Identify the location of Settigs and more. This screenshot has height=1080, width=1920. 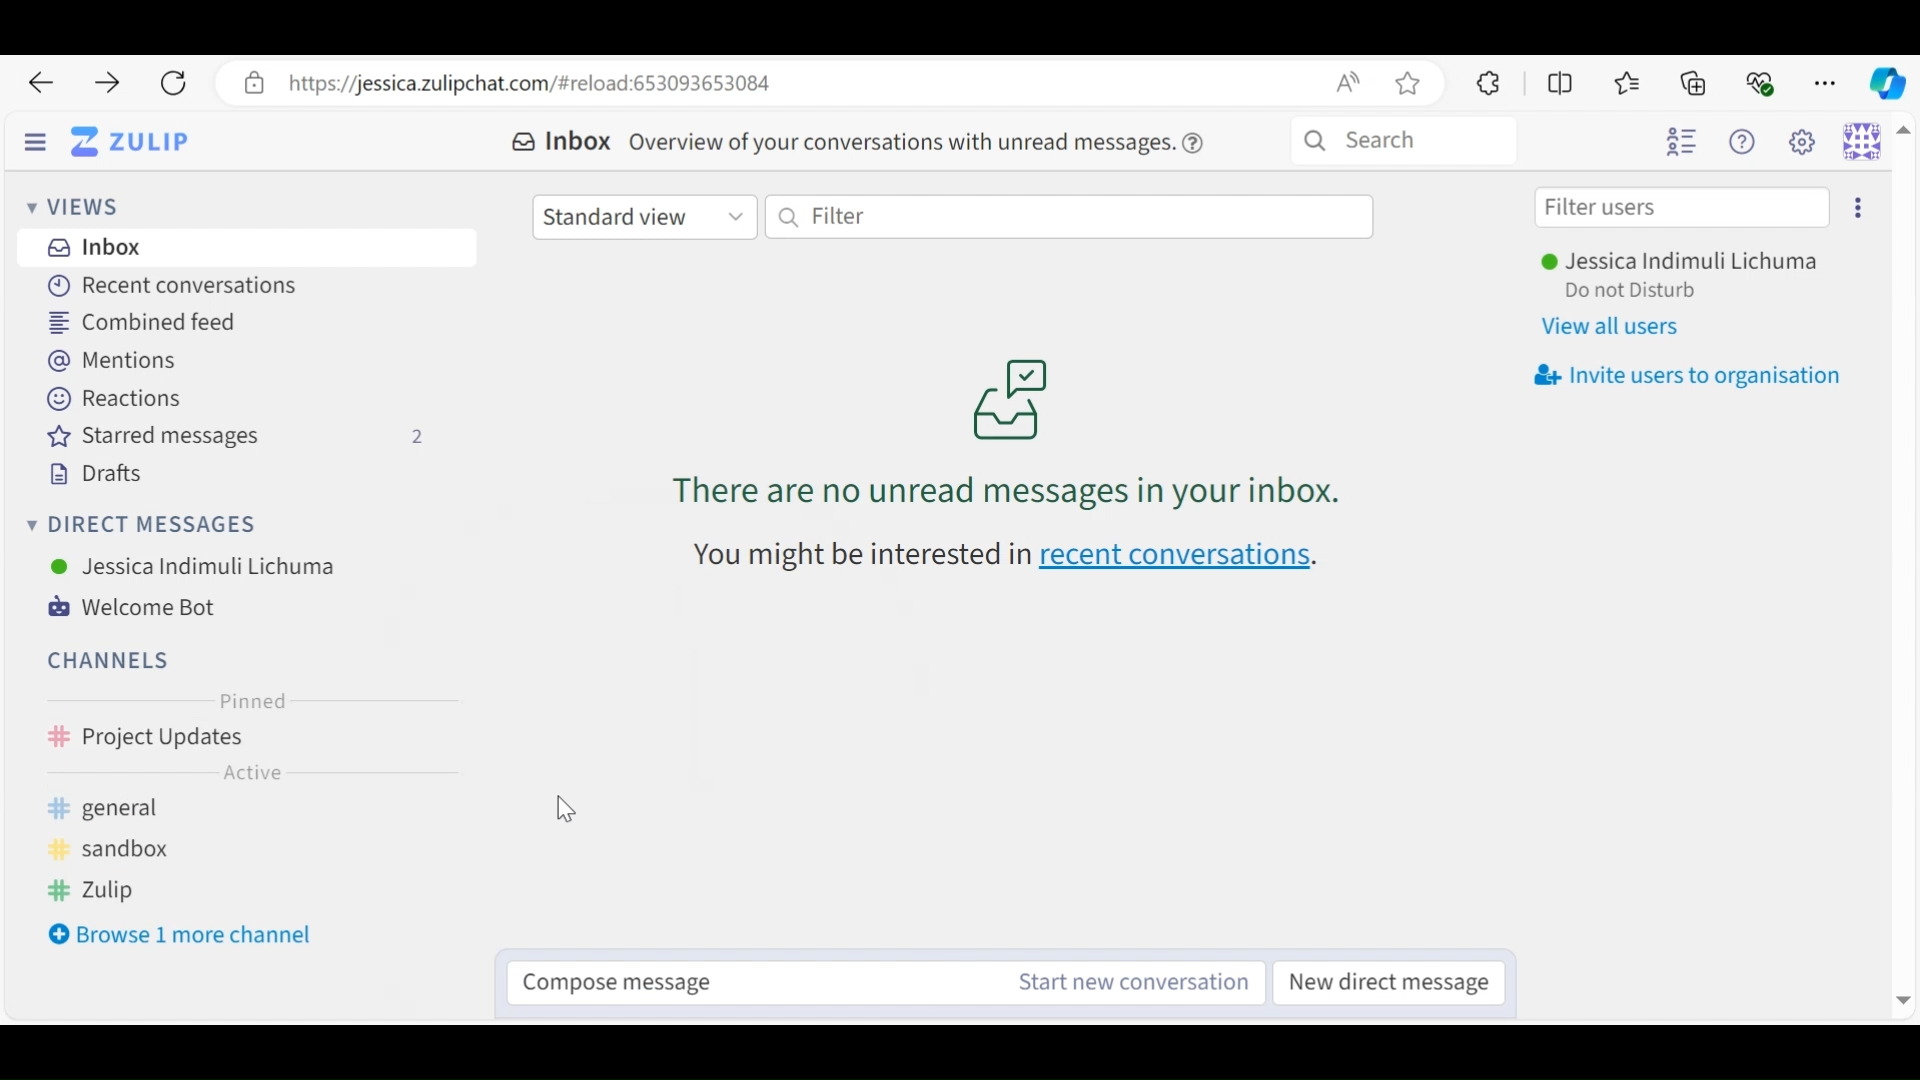
(1828, 83).